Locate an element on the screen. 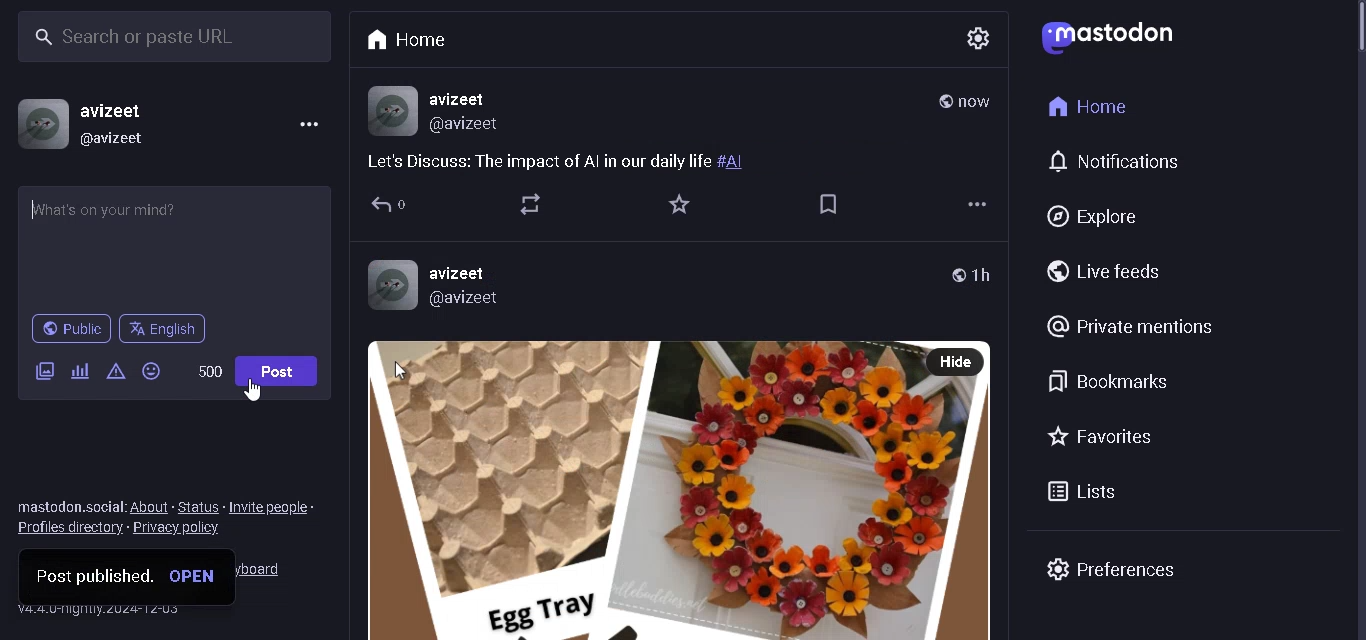 This screenshot has height=640, width=1366. PREFRENCES is located at coordinates (1114, 570).